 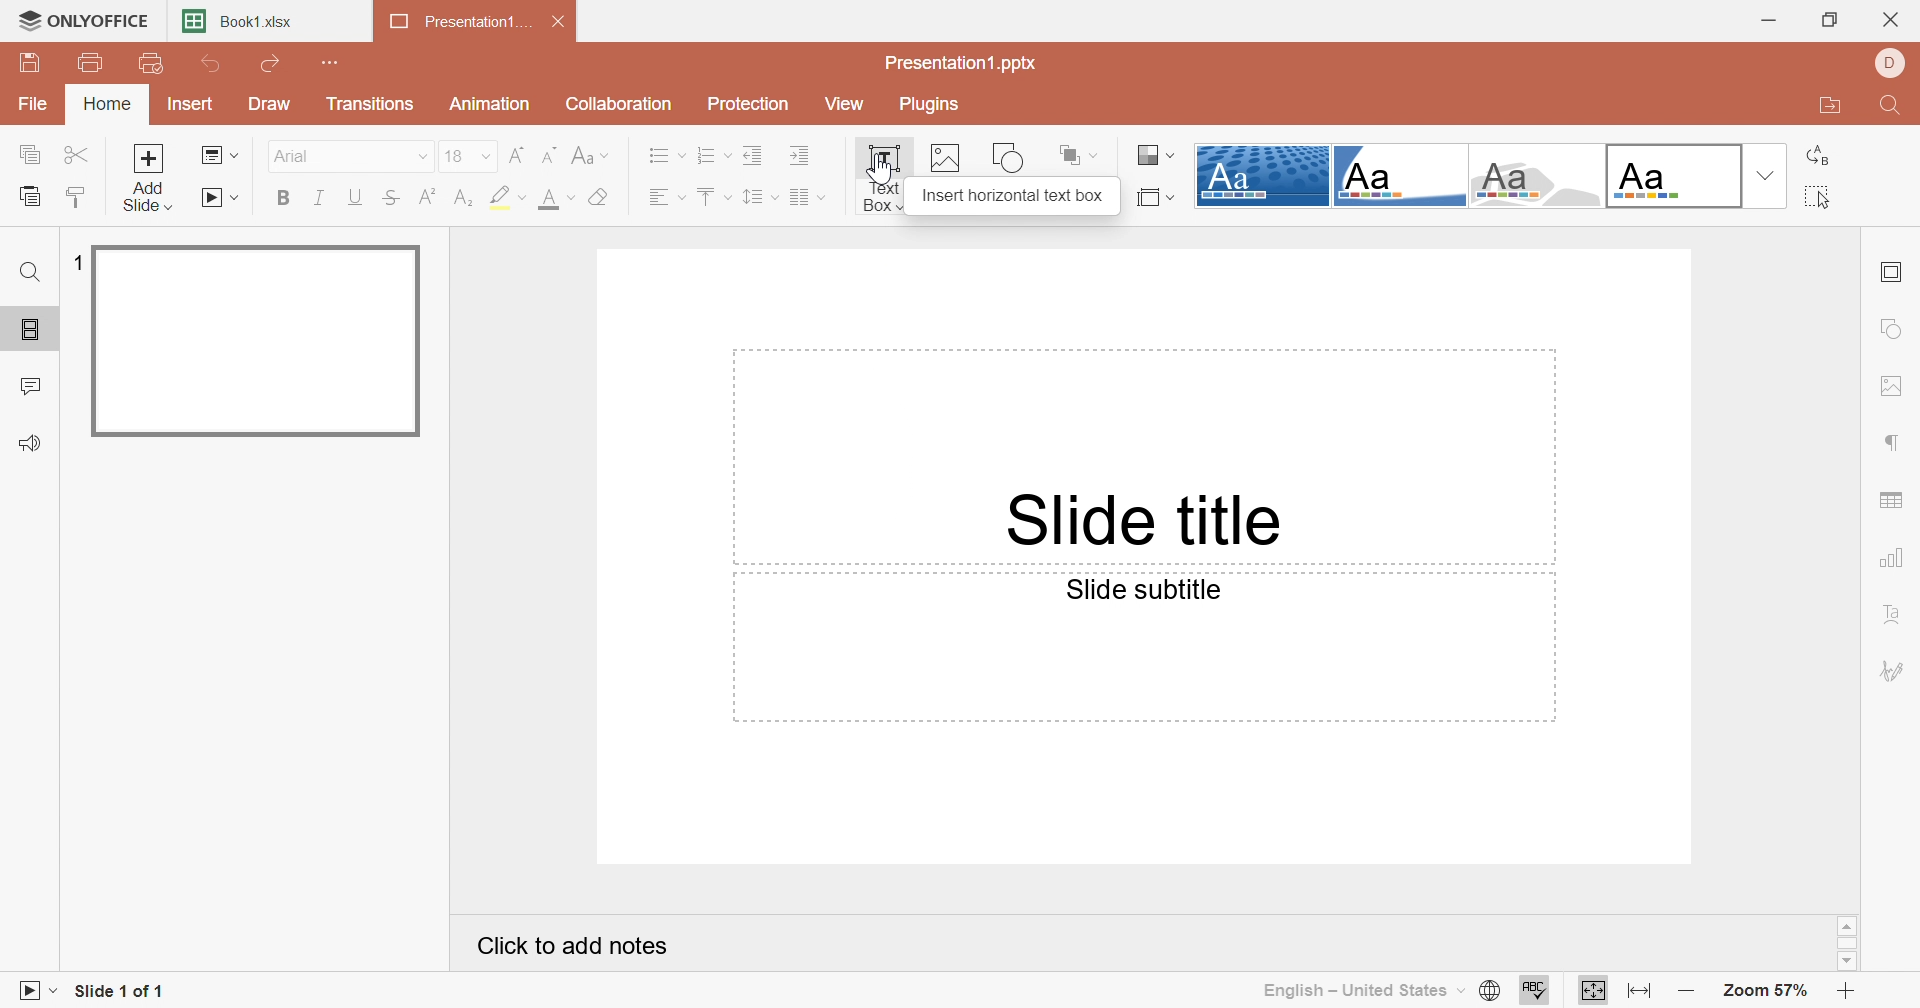 I want to click on Close, so click(x=1895, y=15).